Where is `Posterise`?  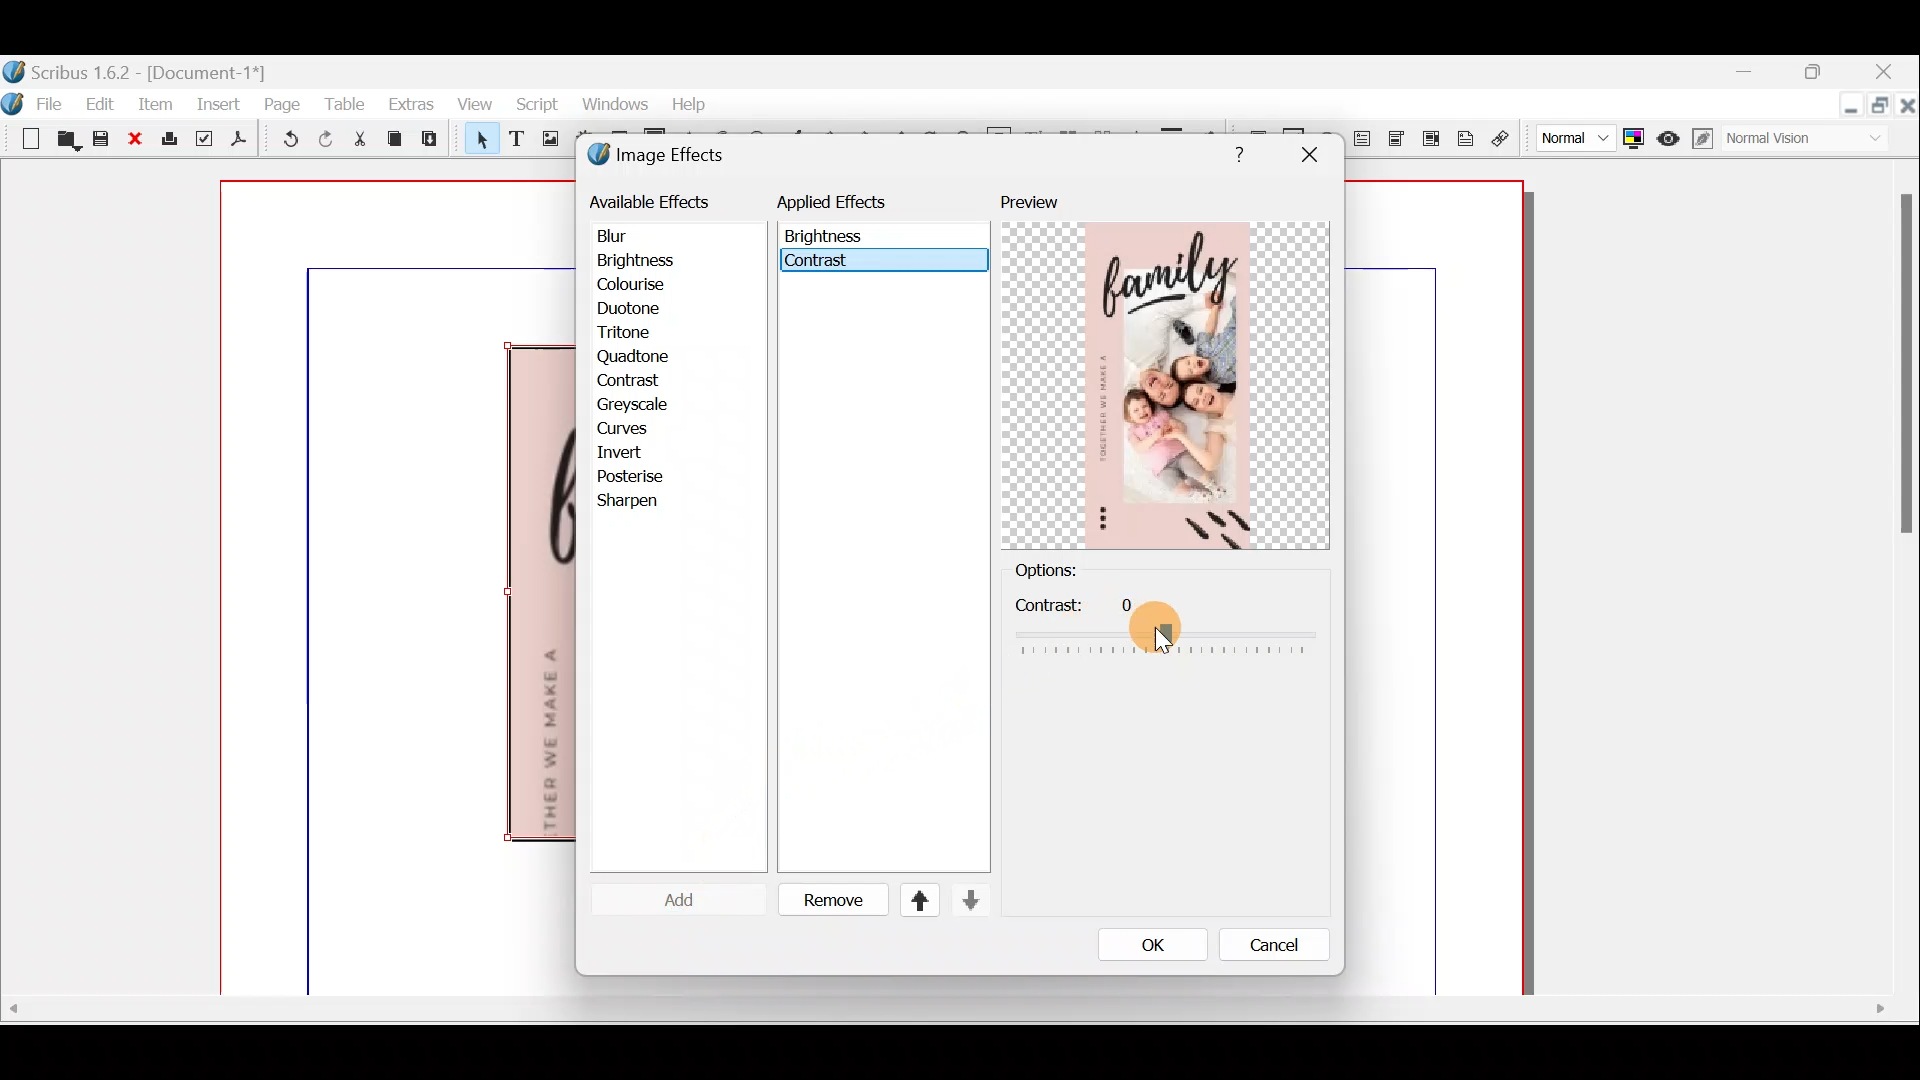
Posterise is located at coordinates (644, 476).